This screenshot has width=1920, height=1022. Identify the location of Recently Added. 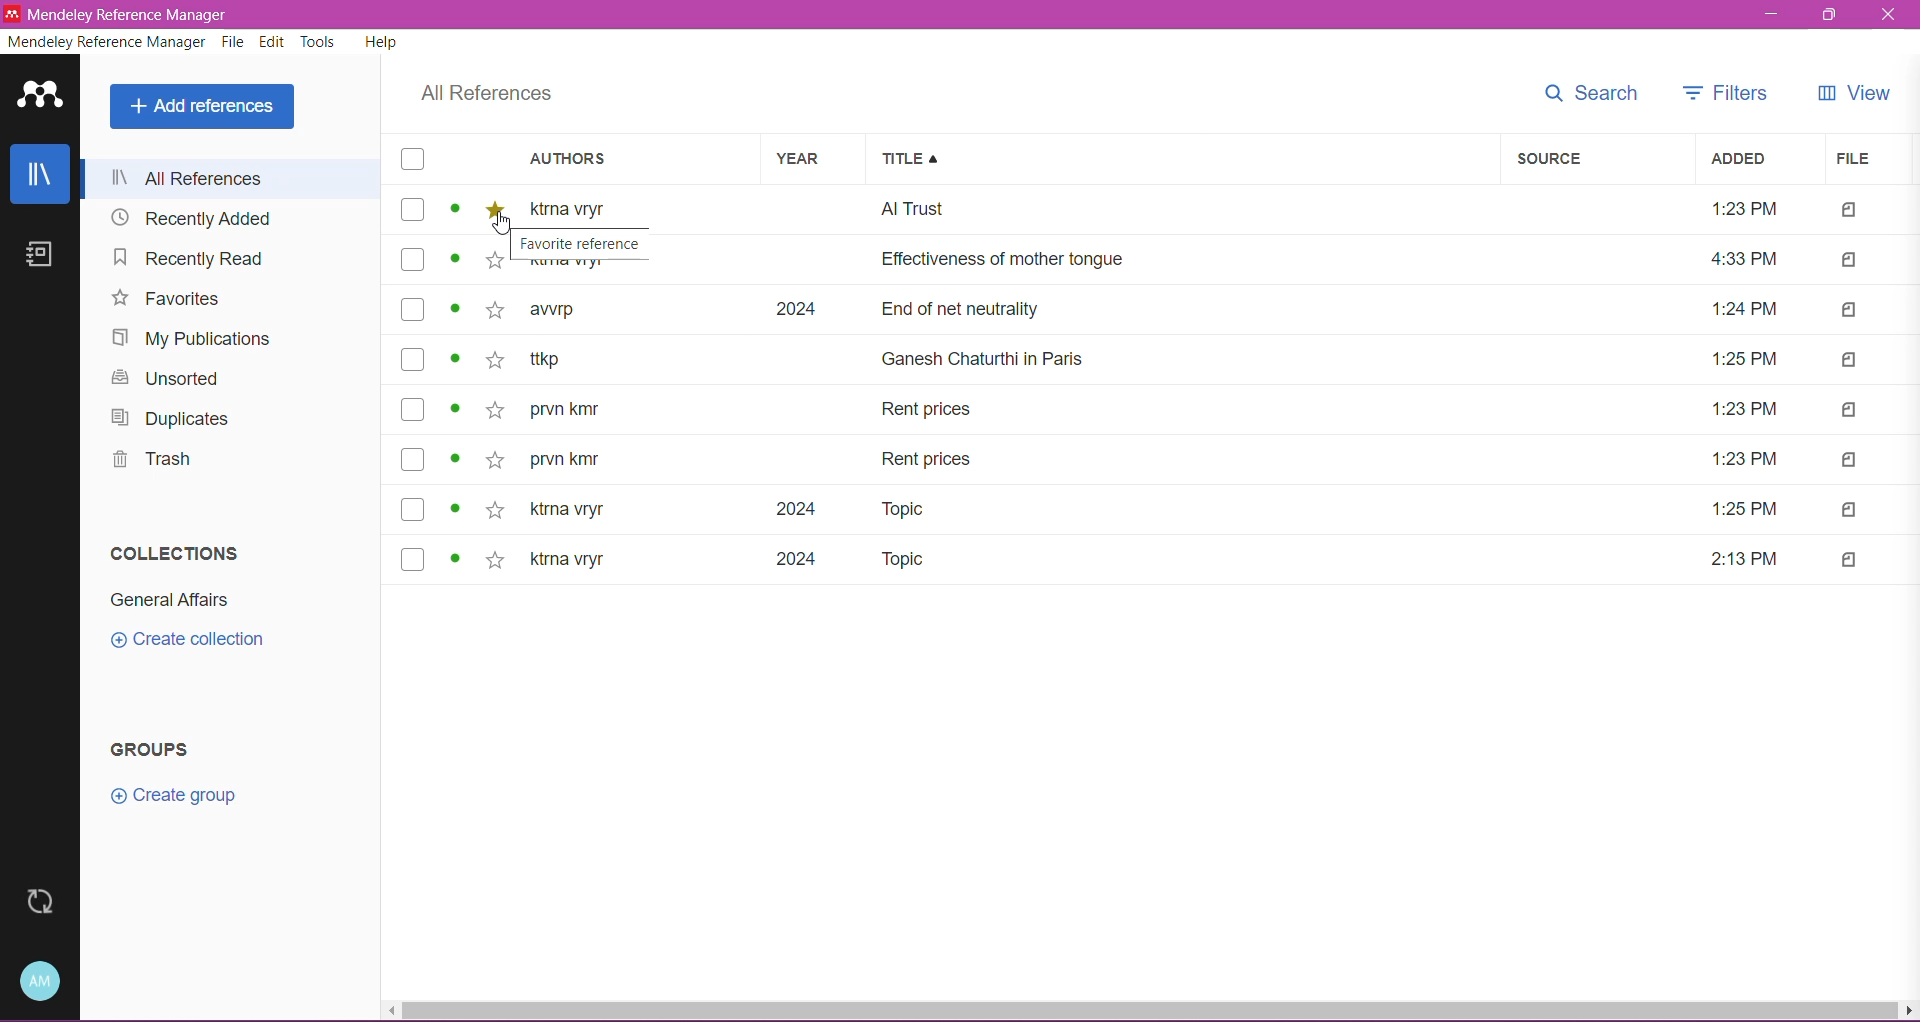
(196, 218).